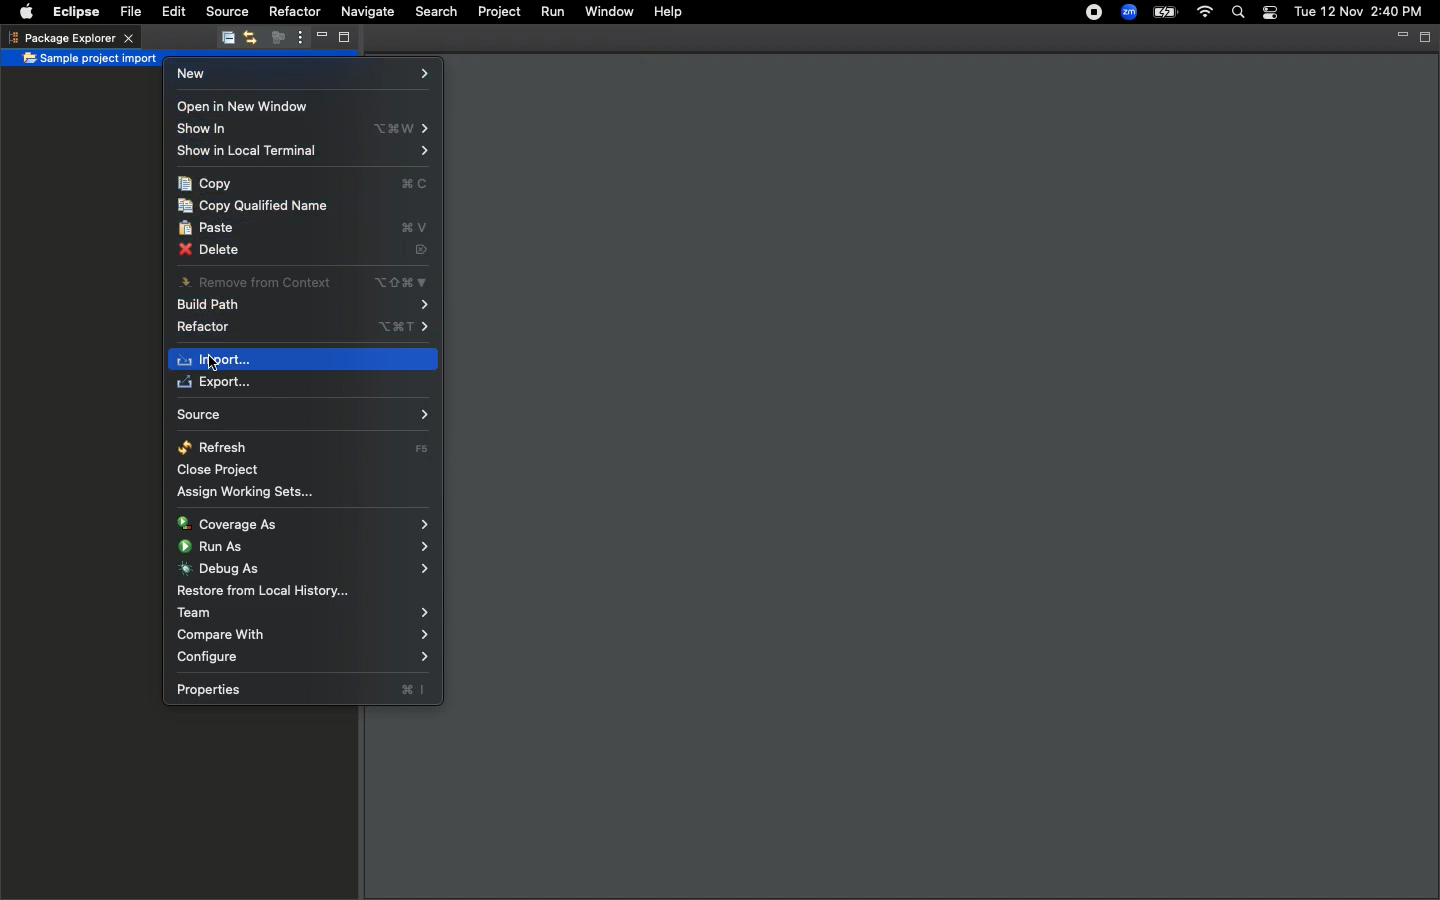 The image size is (1440, 900). Describe the element at coordinates (555, 12) in the screenshot. I see `Run` at that location.